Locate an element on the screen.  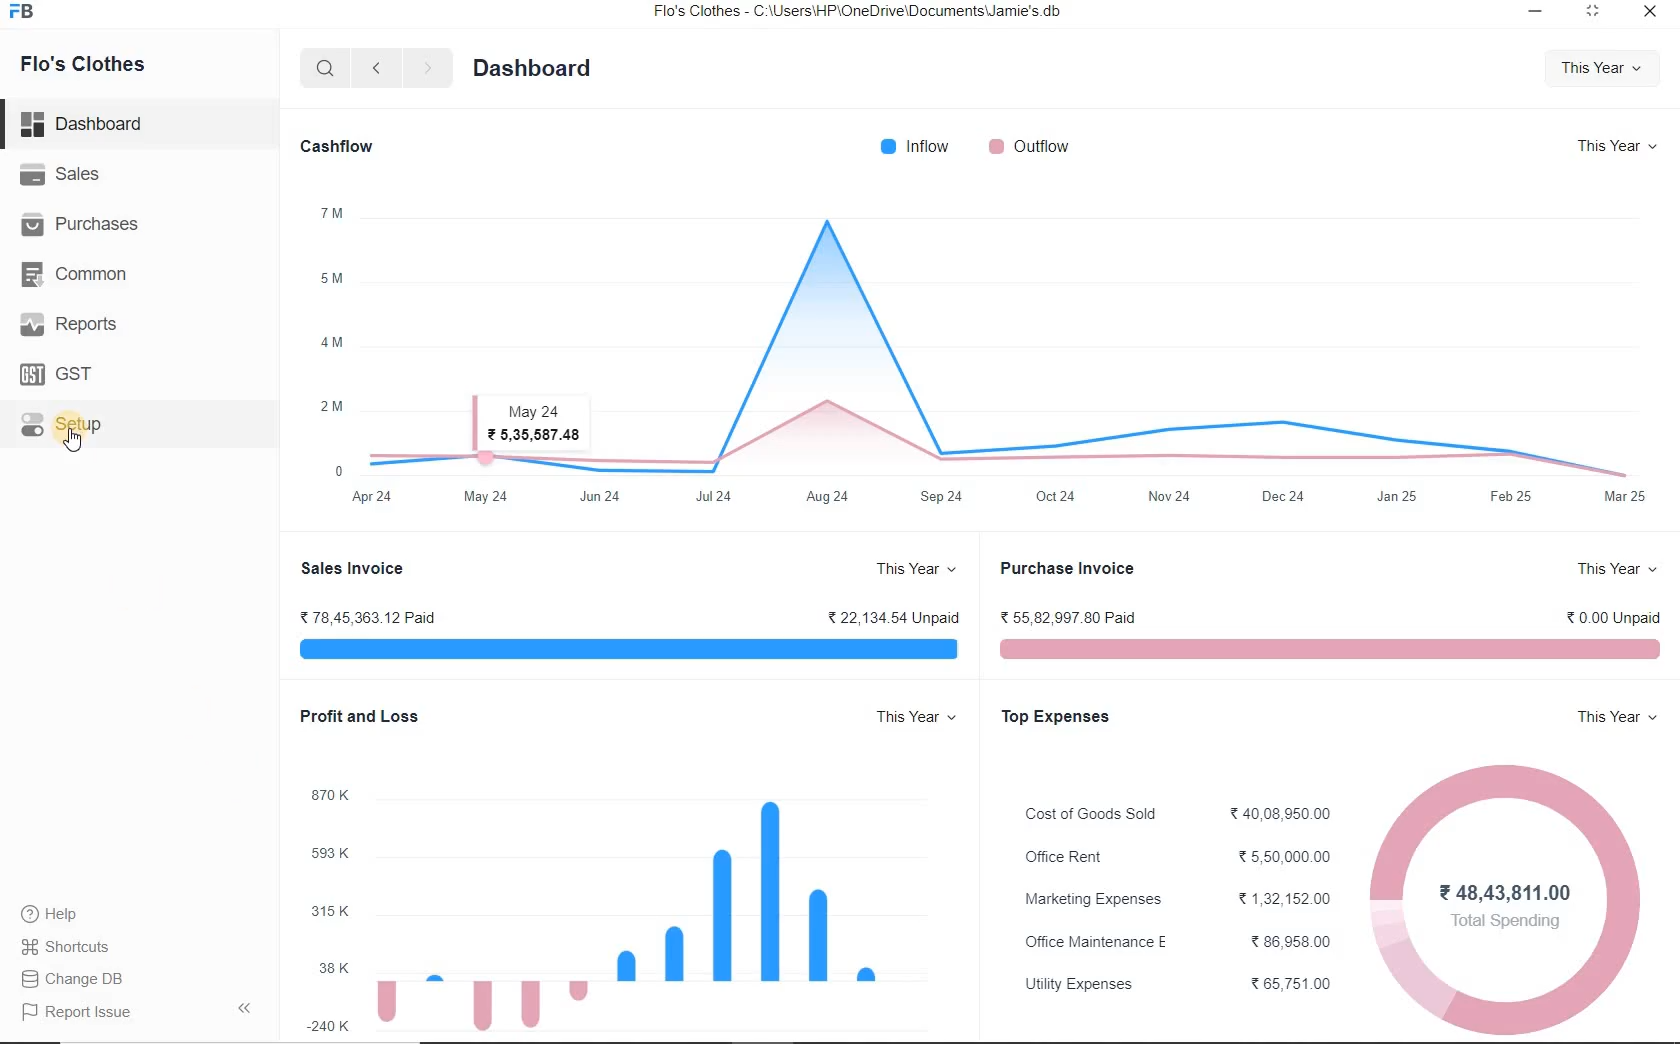
GST is located at coordinates (59, 373).